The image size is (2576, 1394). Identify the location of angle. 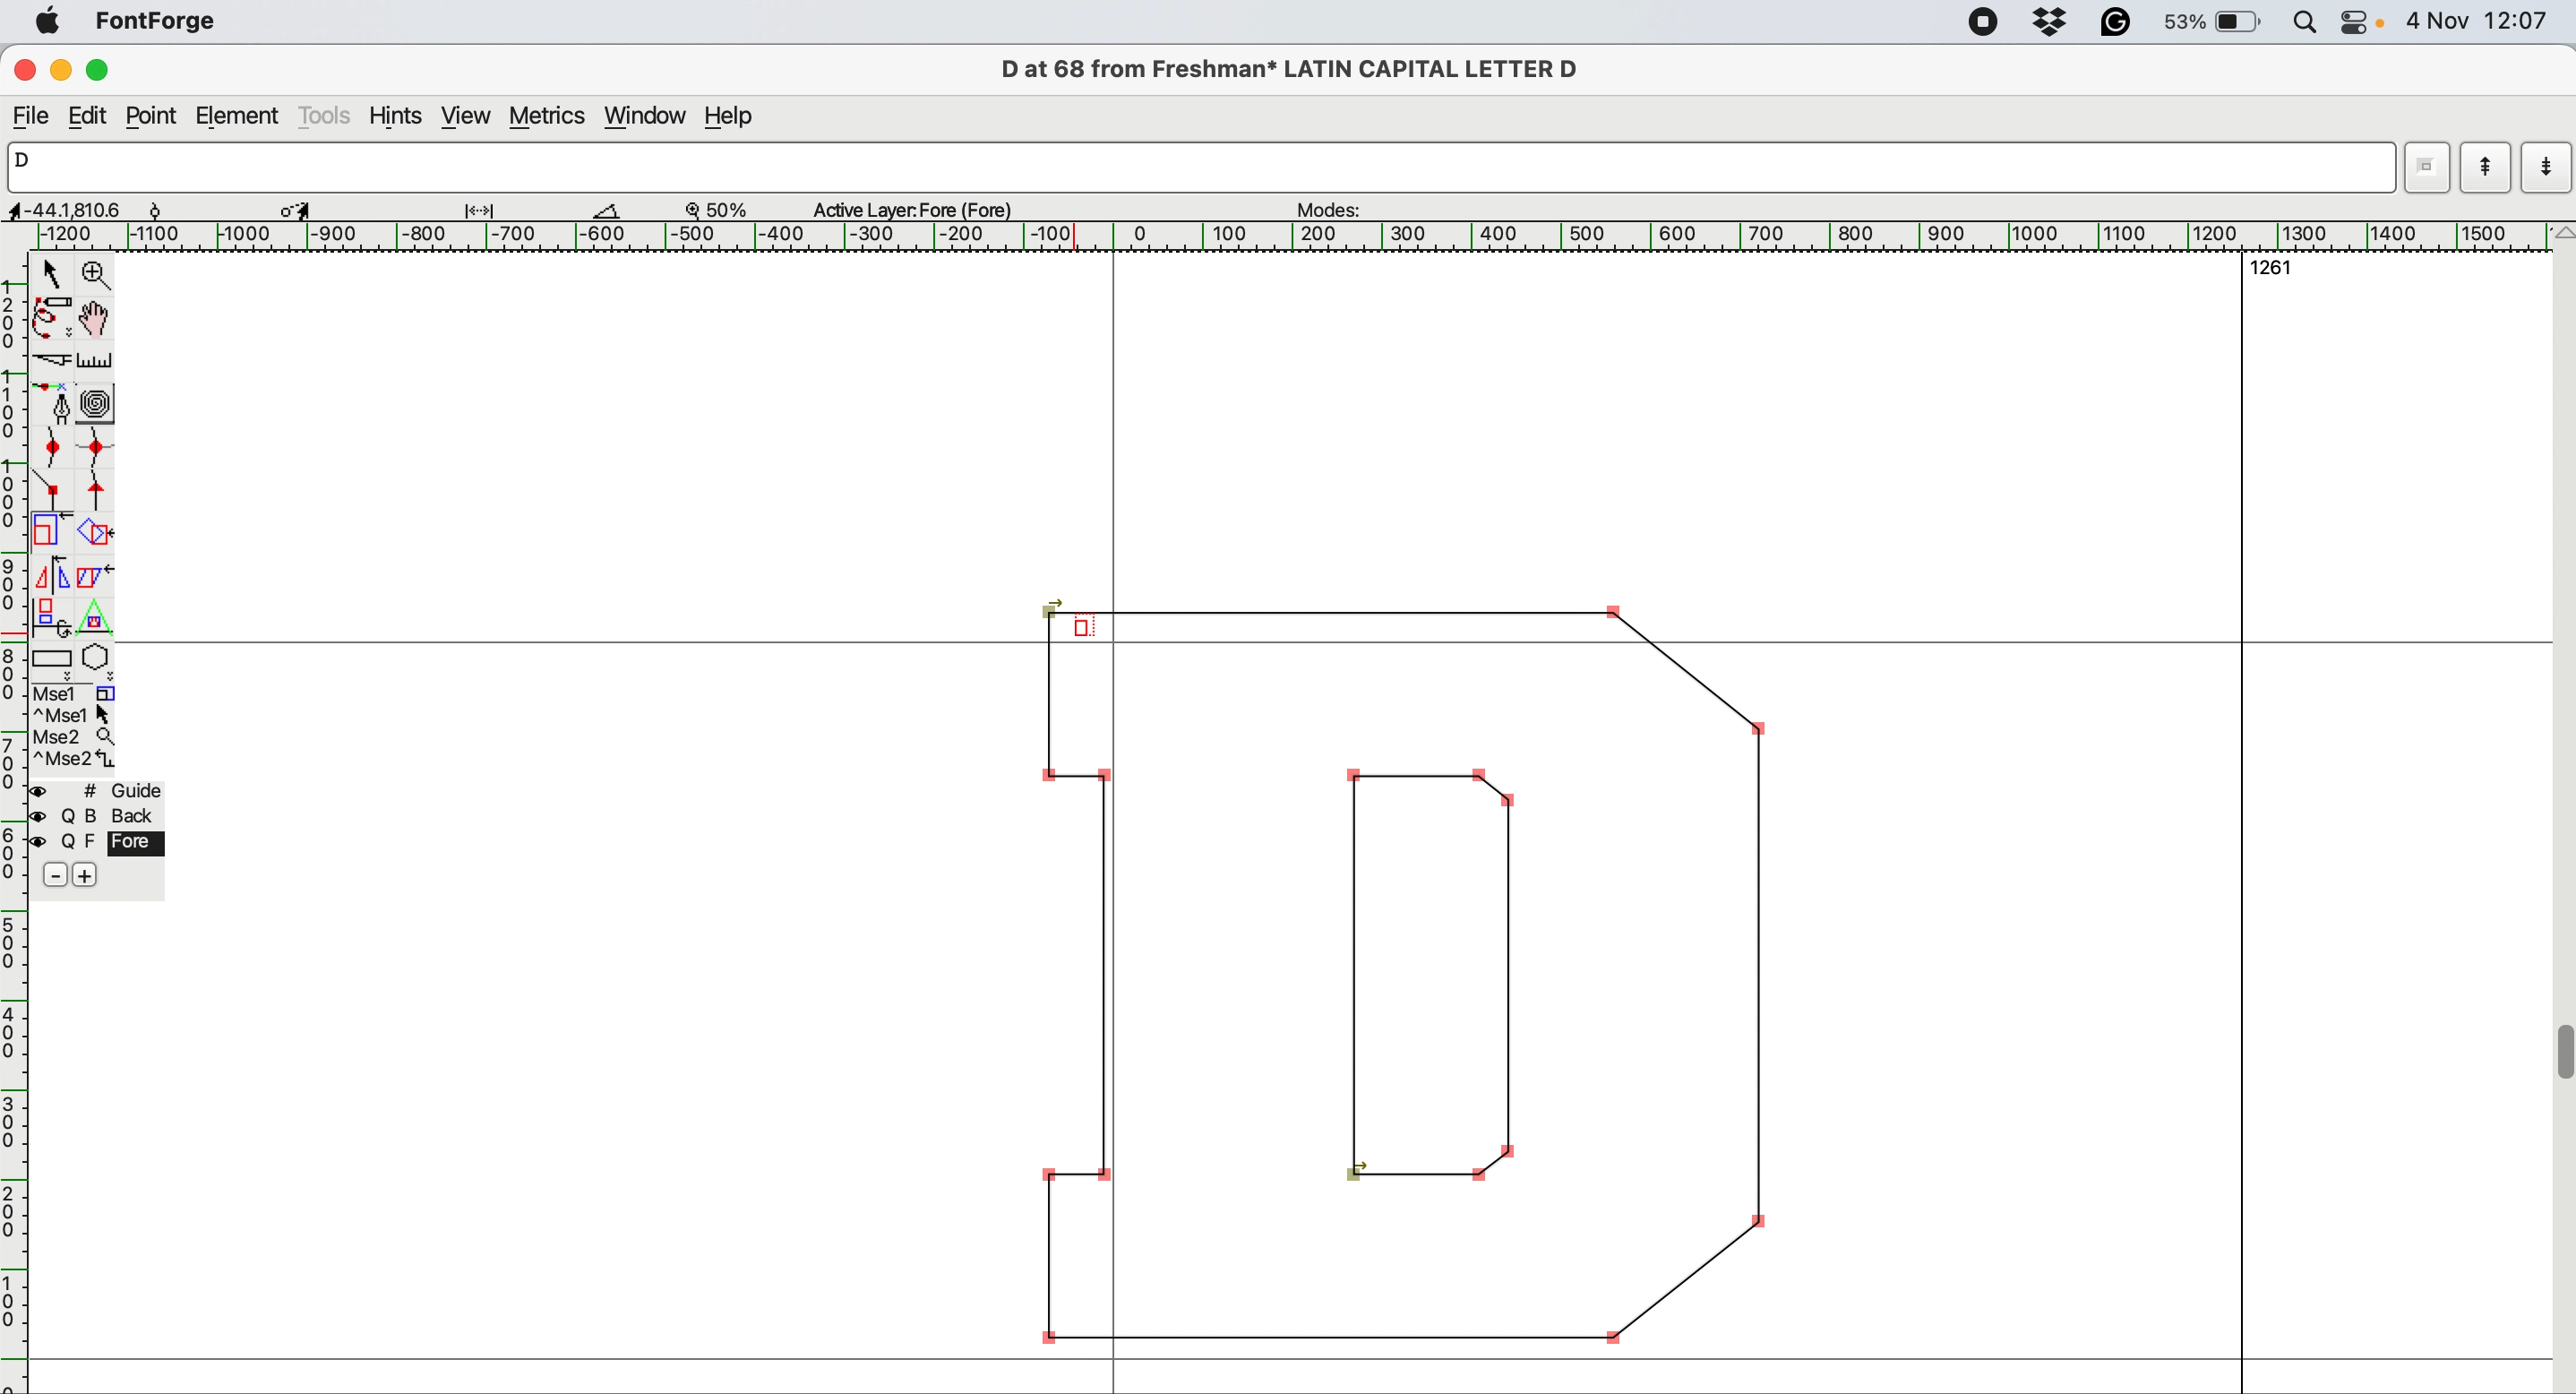
(604, 211).